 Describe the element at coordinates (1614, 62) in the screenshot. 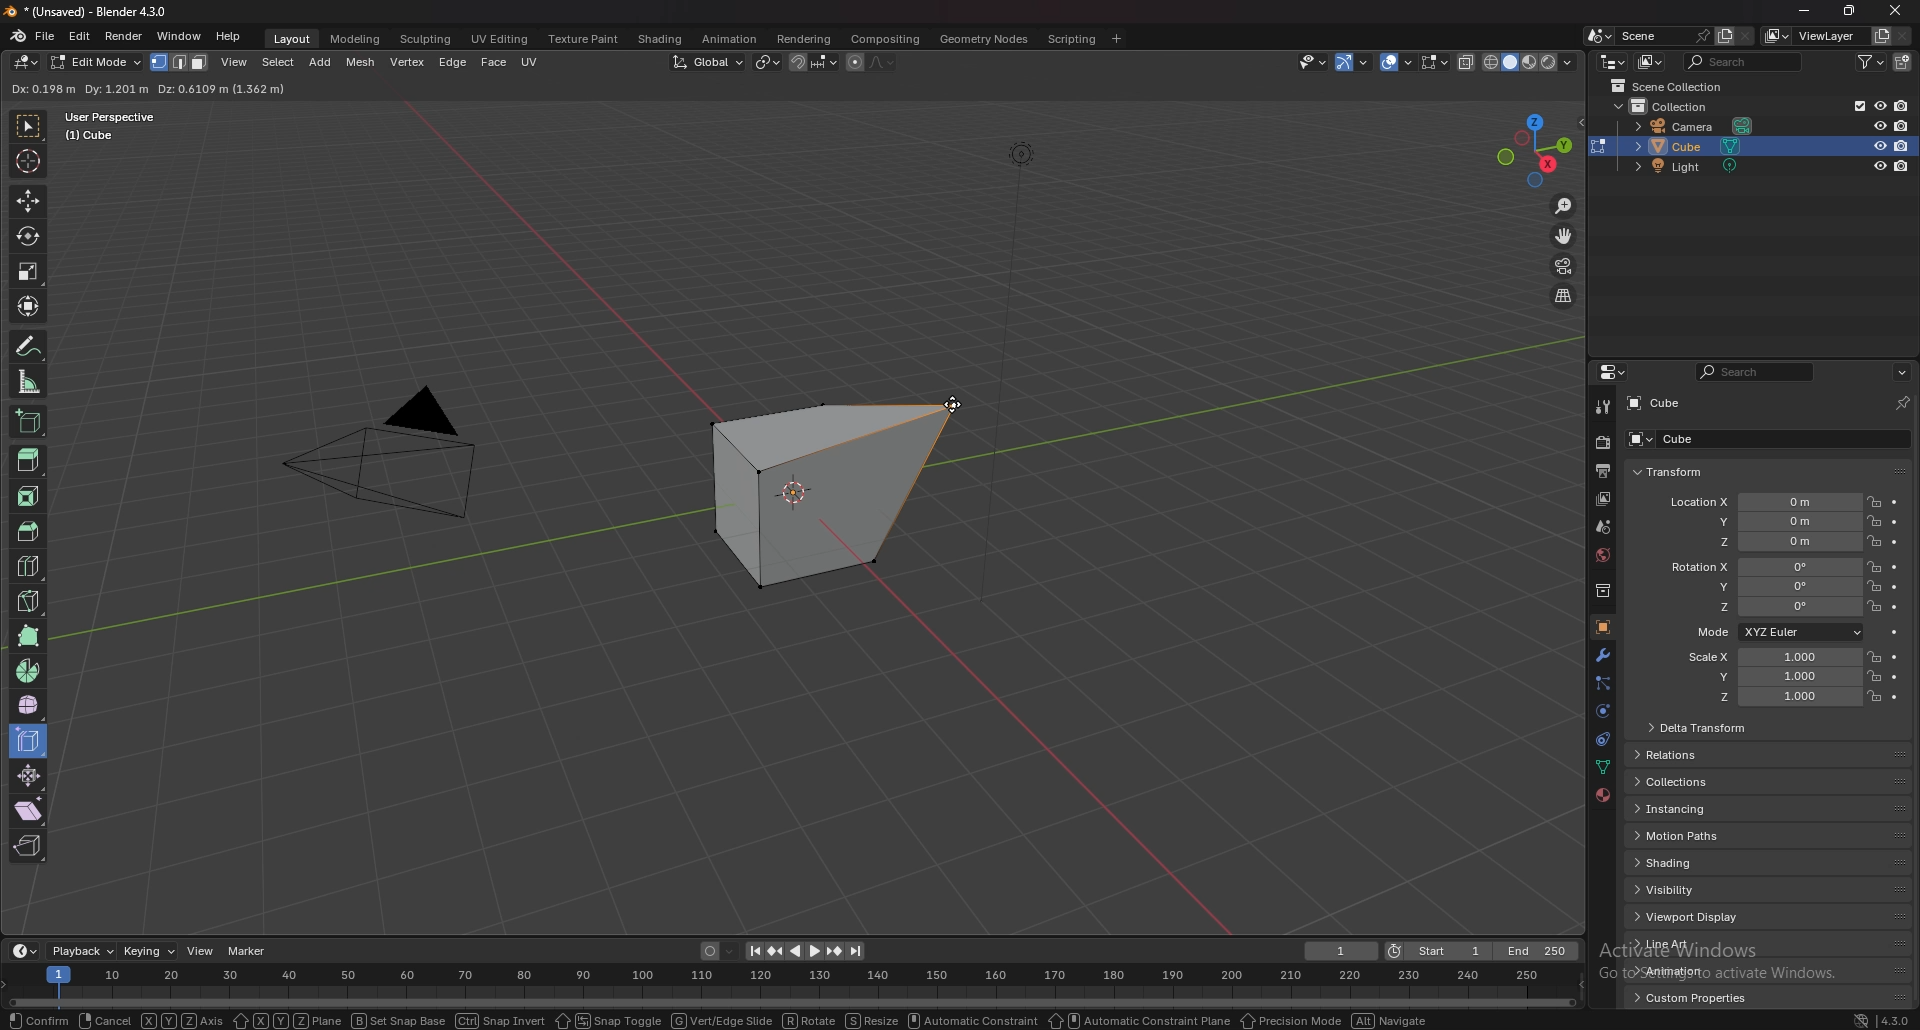

I see `editor type` at that location.